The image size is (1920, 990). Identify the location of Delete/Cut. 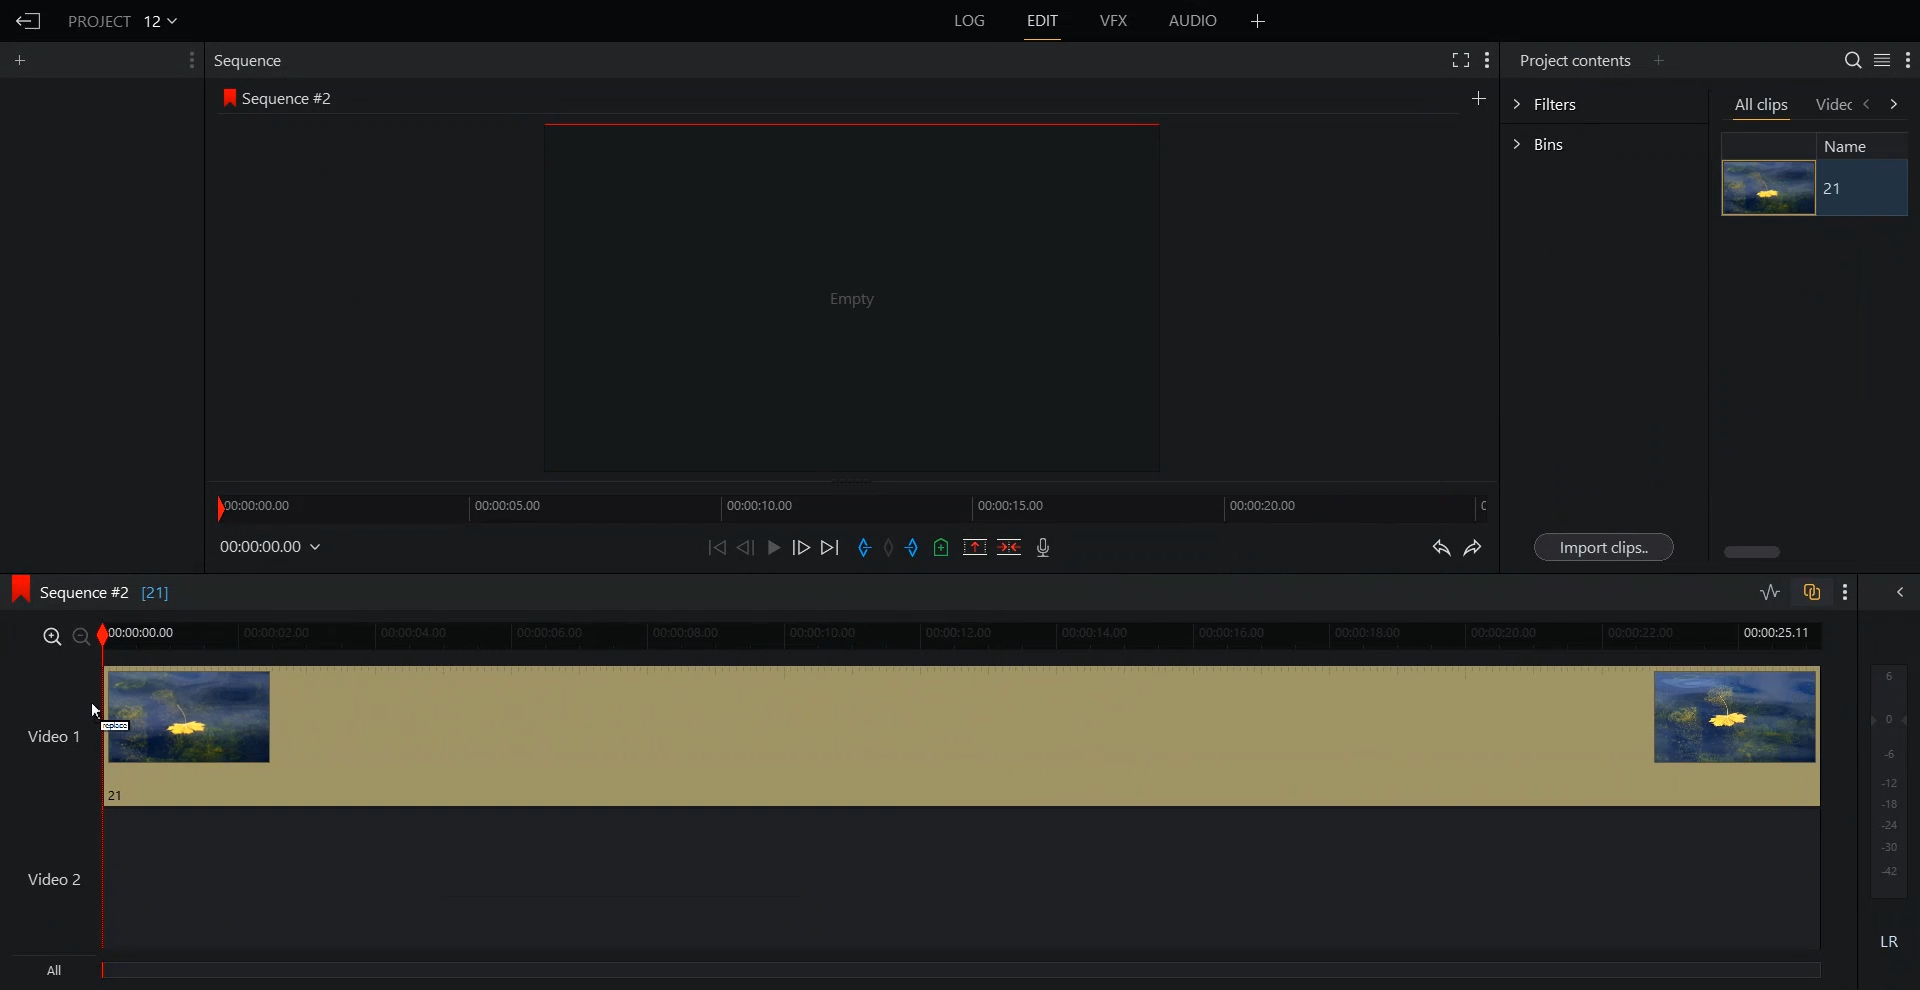
(1010, 547).